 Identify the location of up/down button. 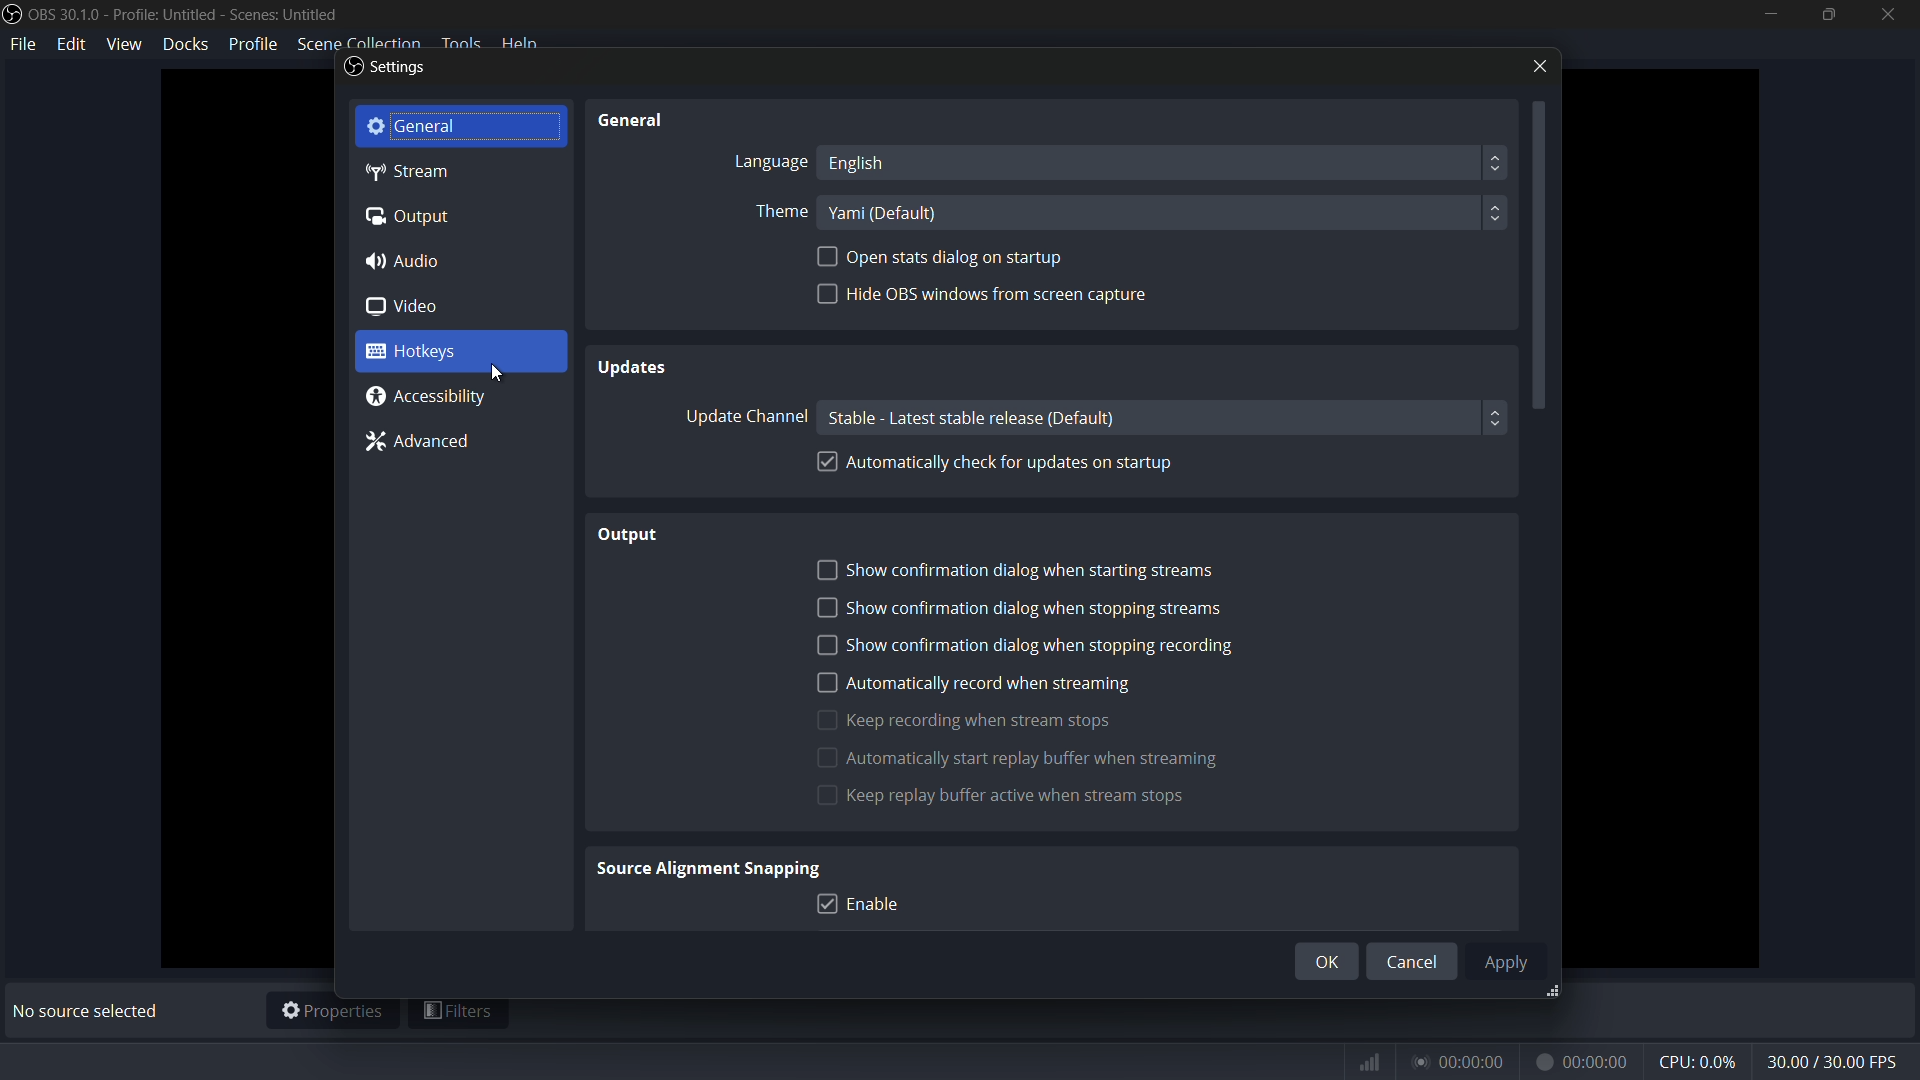
(1491, 210).